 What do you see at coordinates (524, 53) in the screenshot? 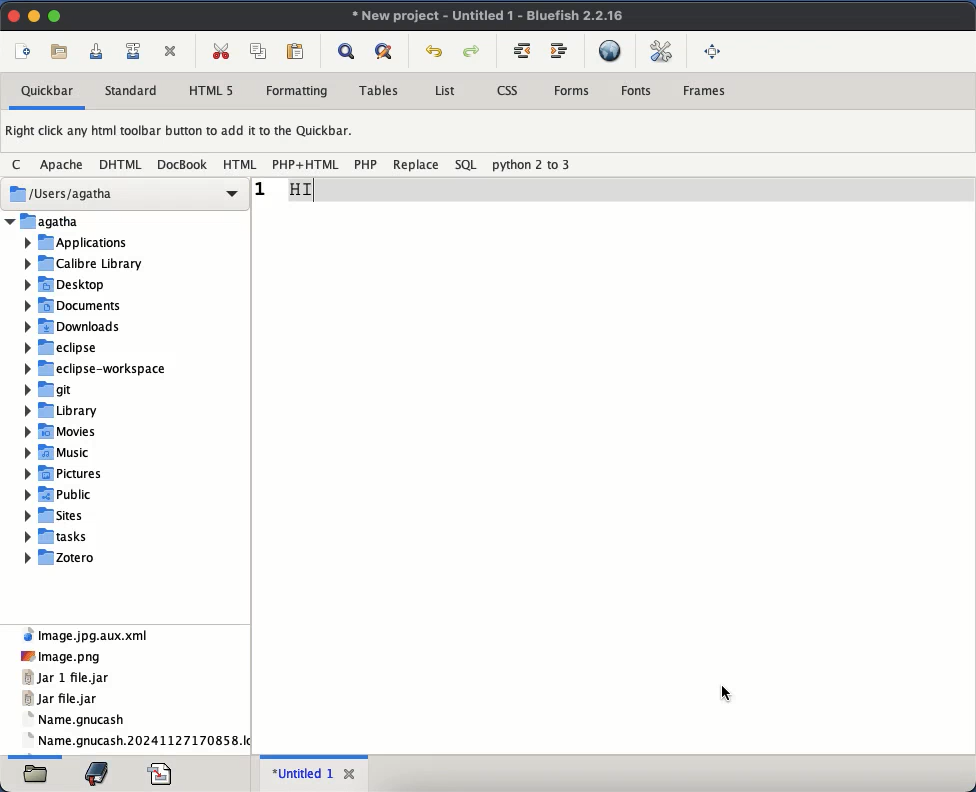
I see `unindent` at bounding box center [524, 53].